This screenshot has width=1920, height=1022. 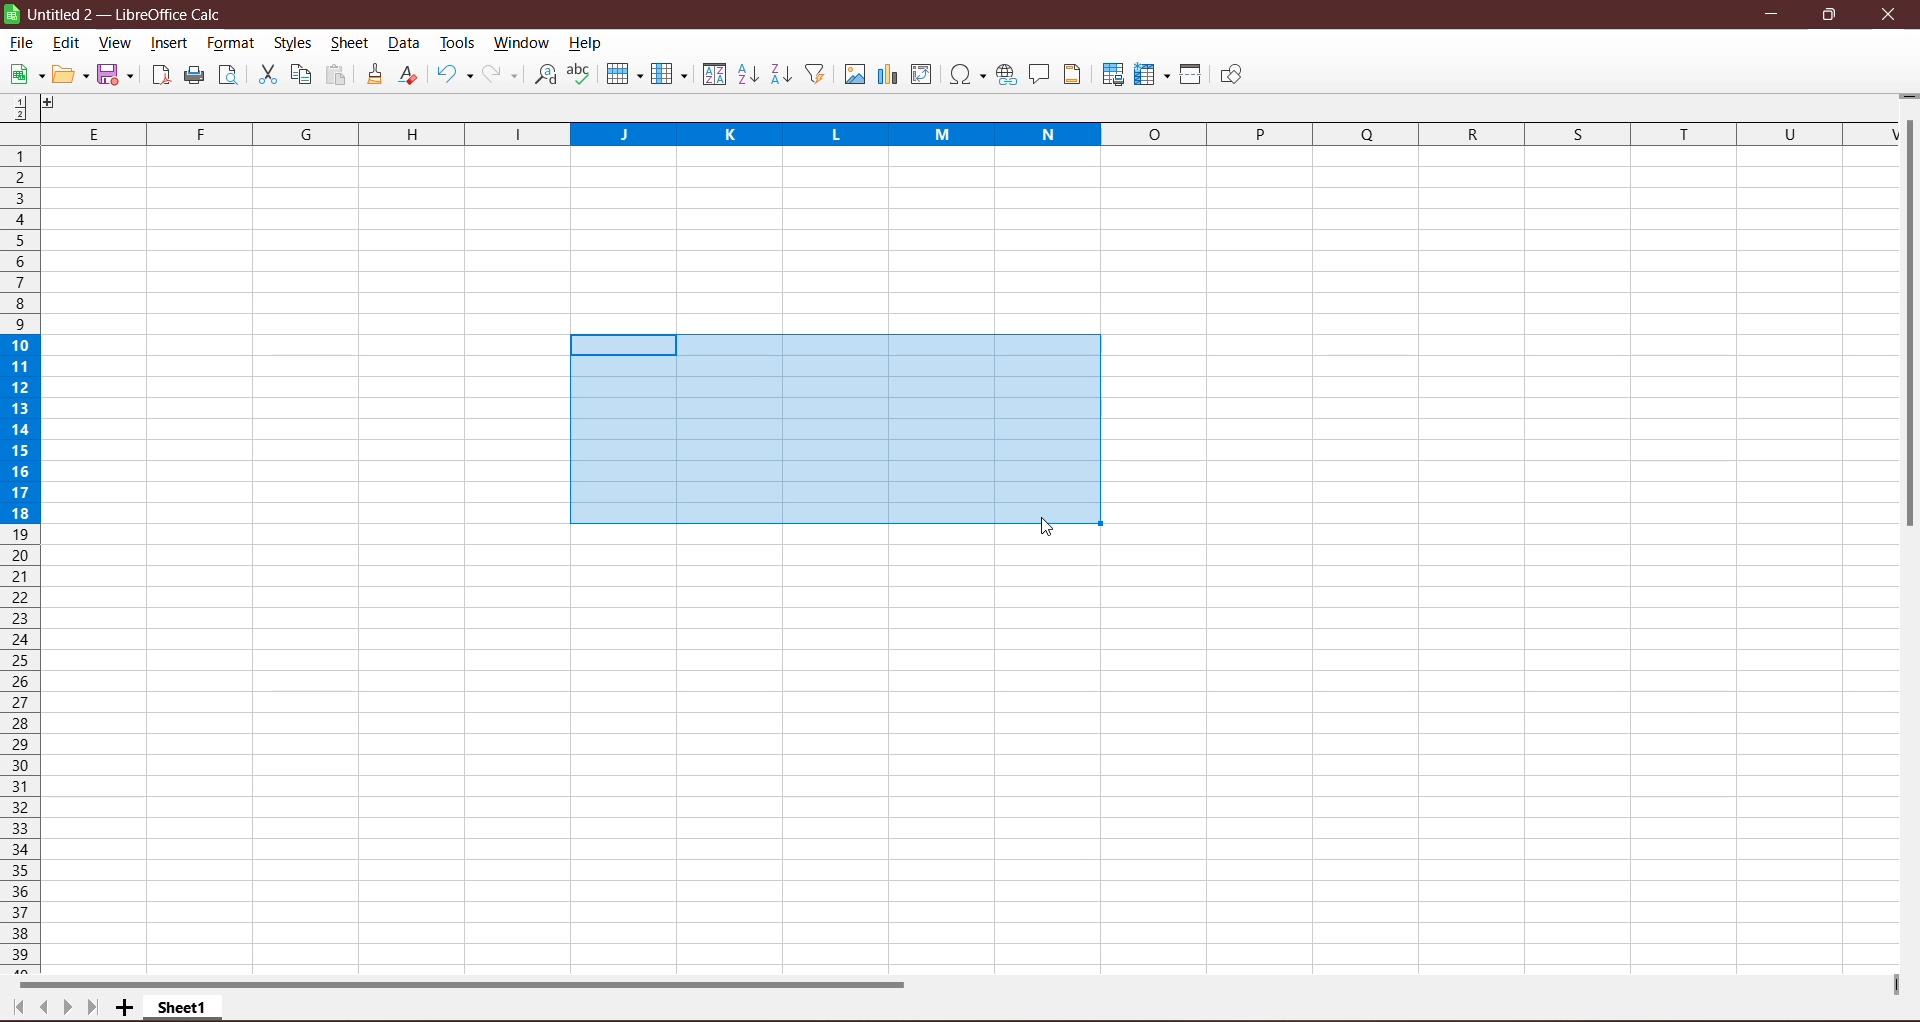 I want to click on Clone Formatting, so click(x=376, y=74).